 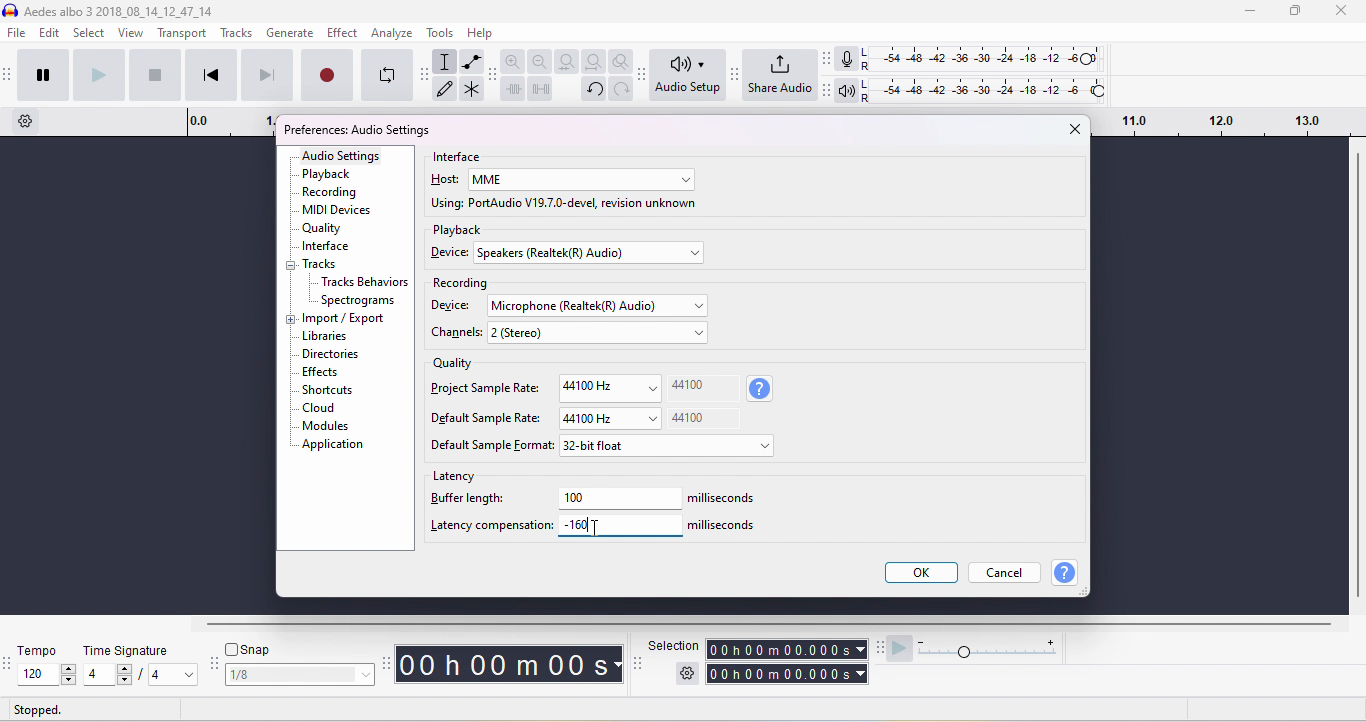 I want to click on zoom in, so click(x=513, y=61).